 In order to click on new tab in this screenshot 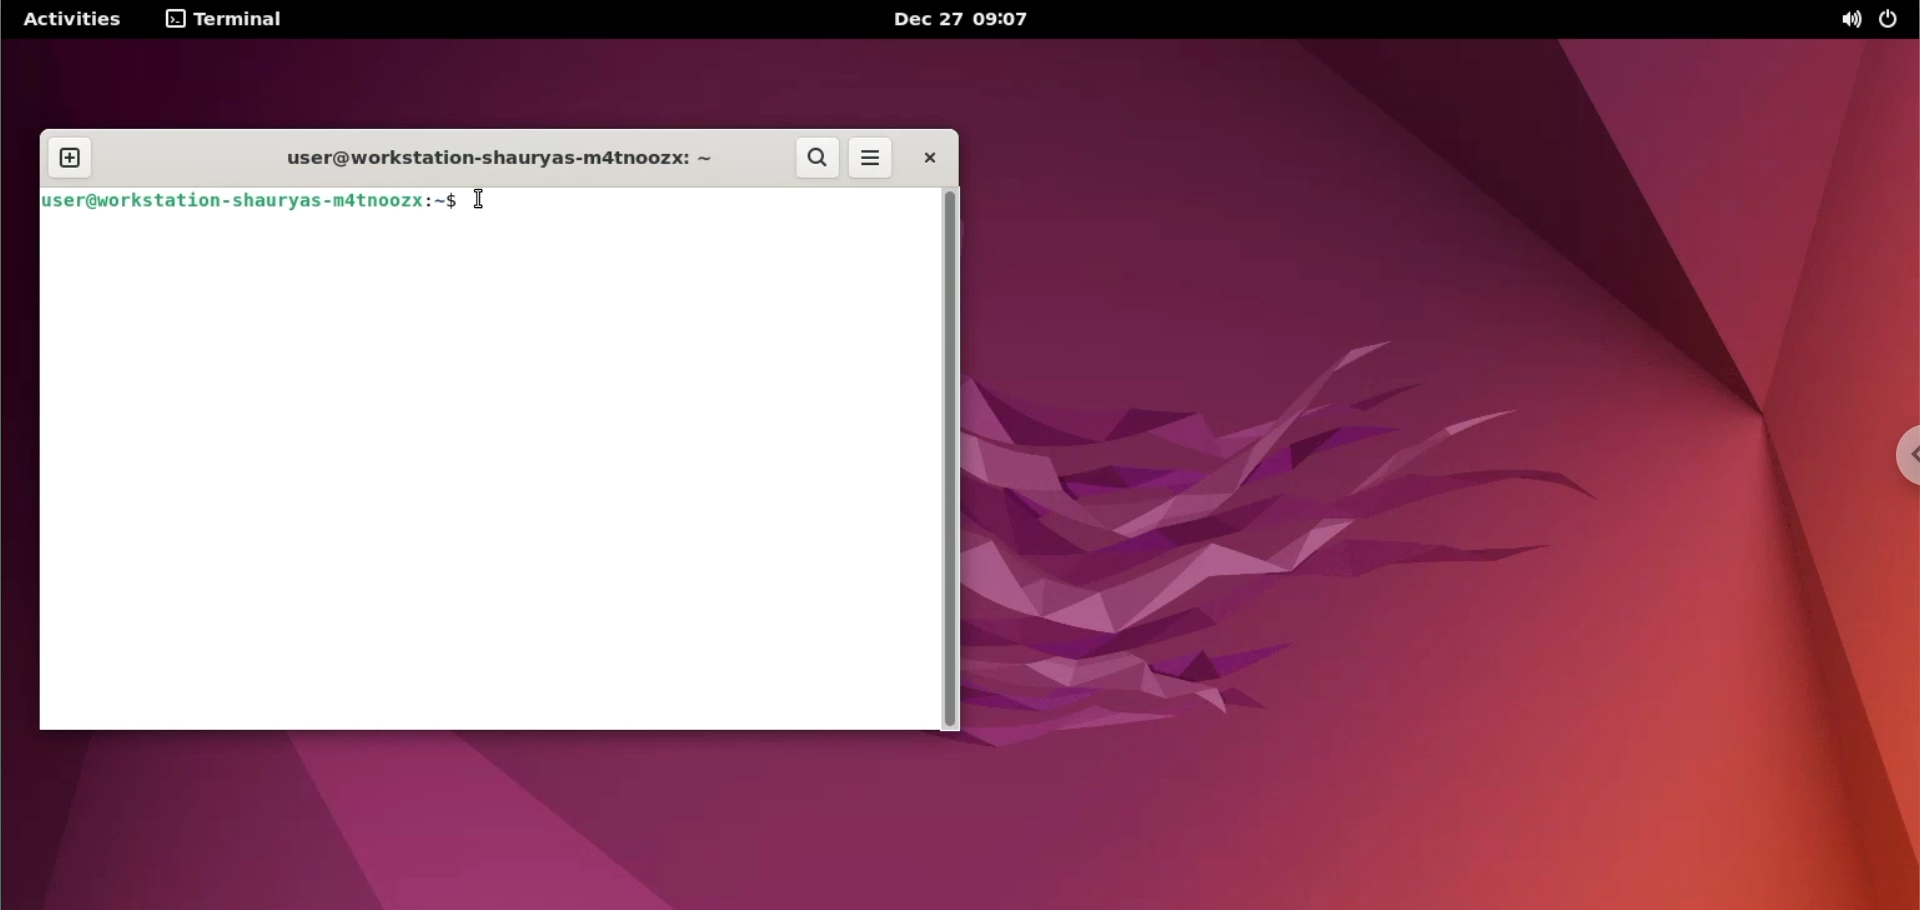, I will do `click(63, 159)`.